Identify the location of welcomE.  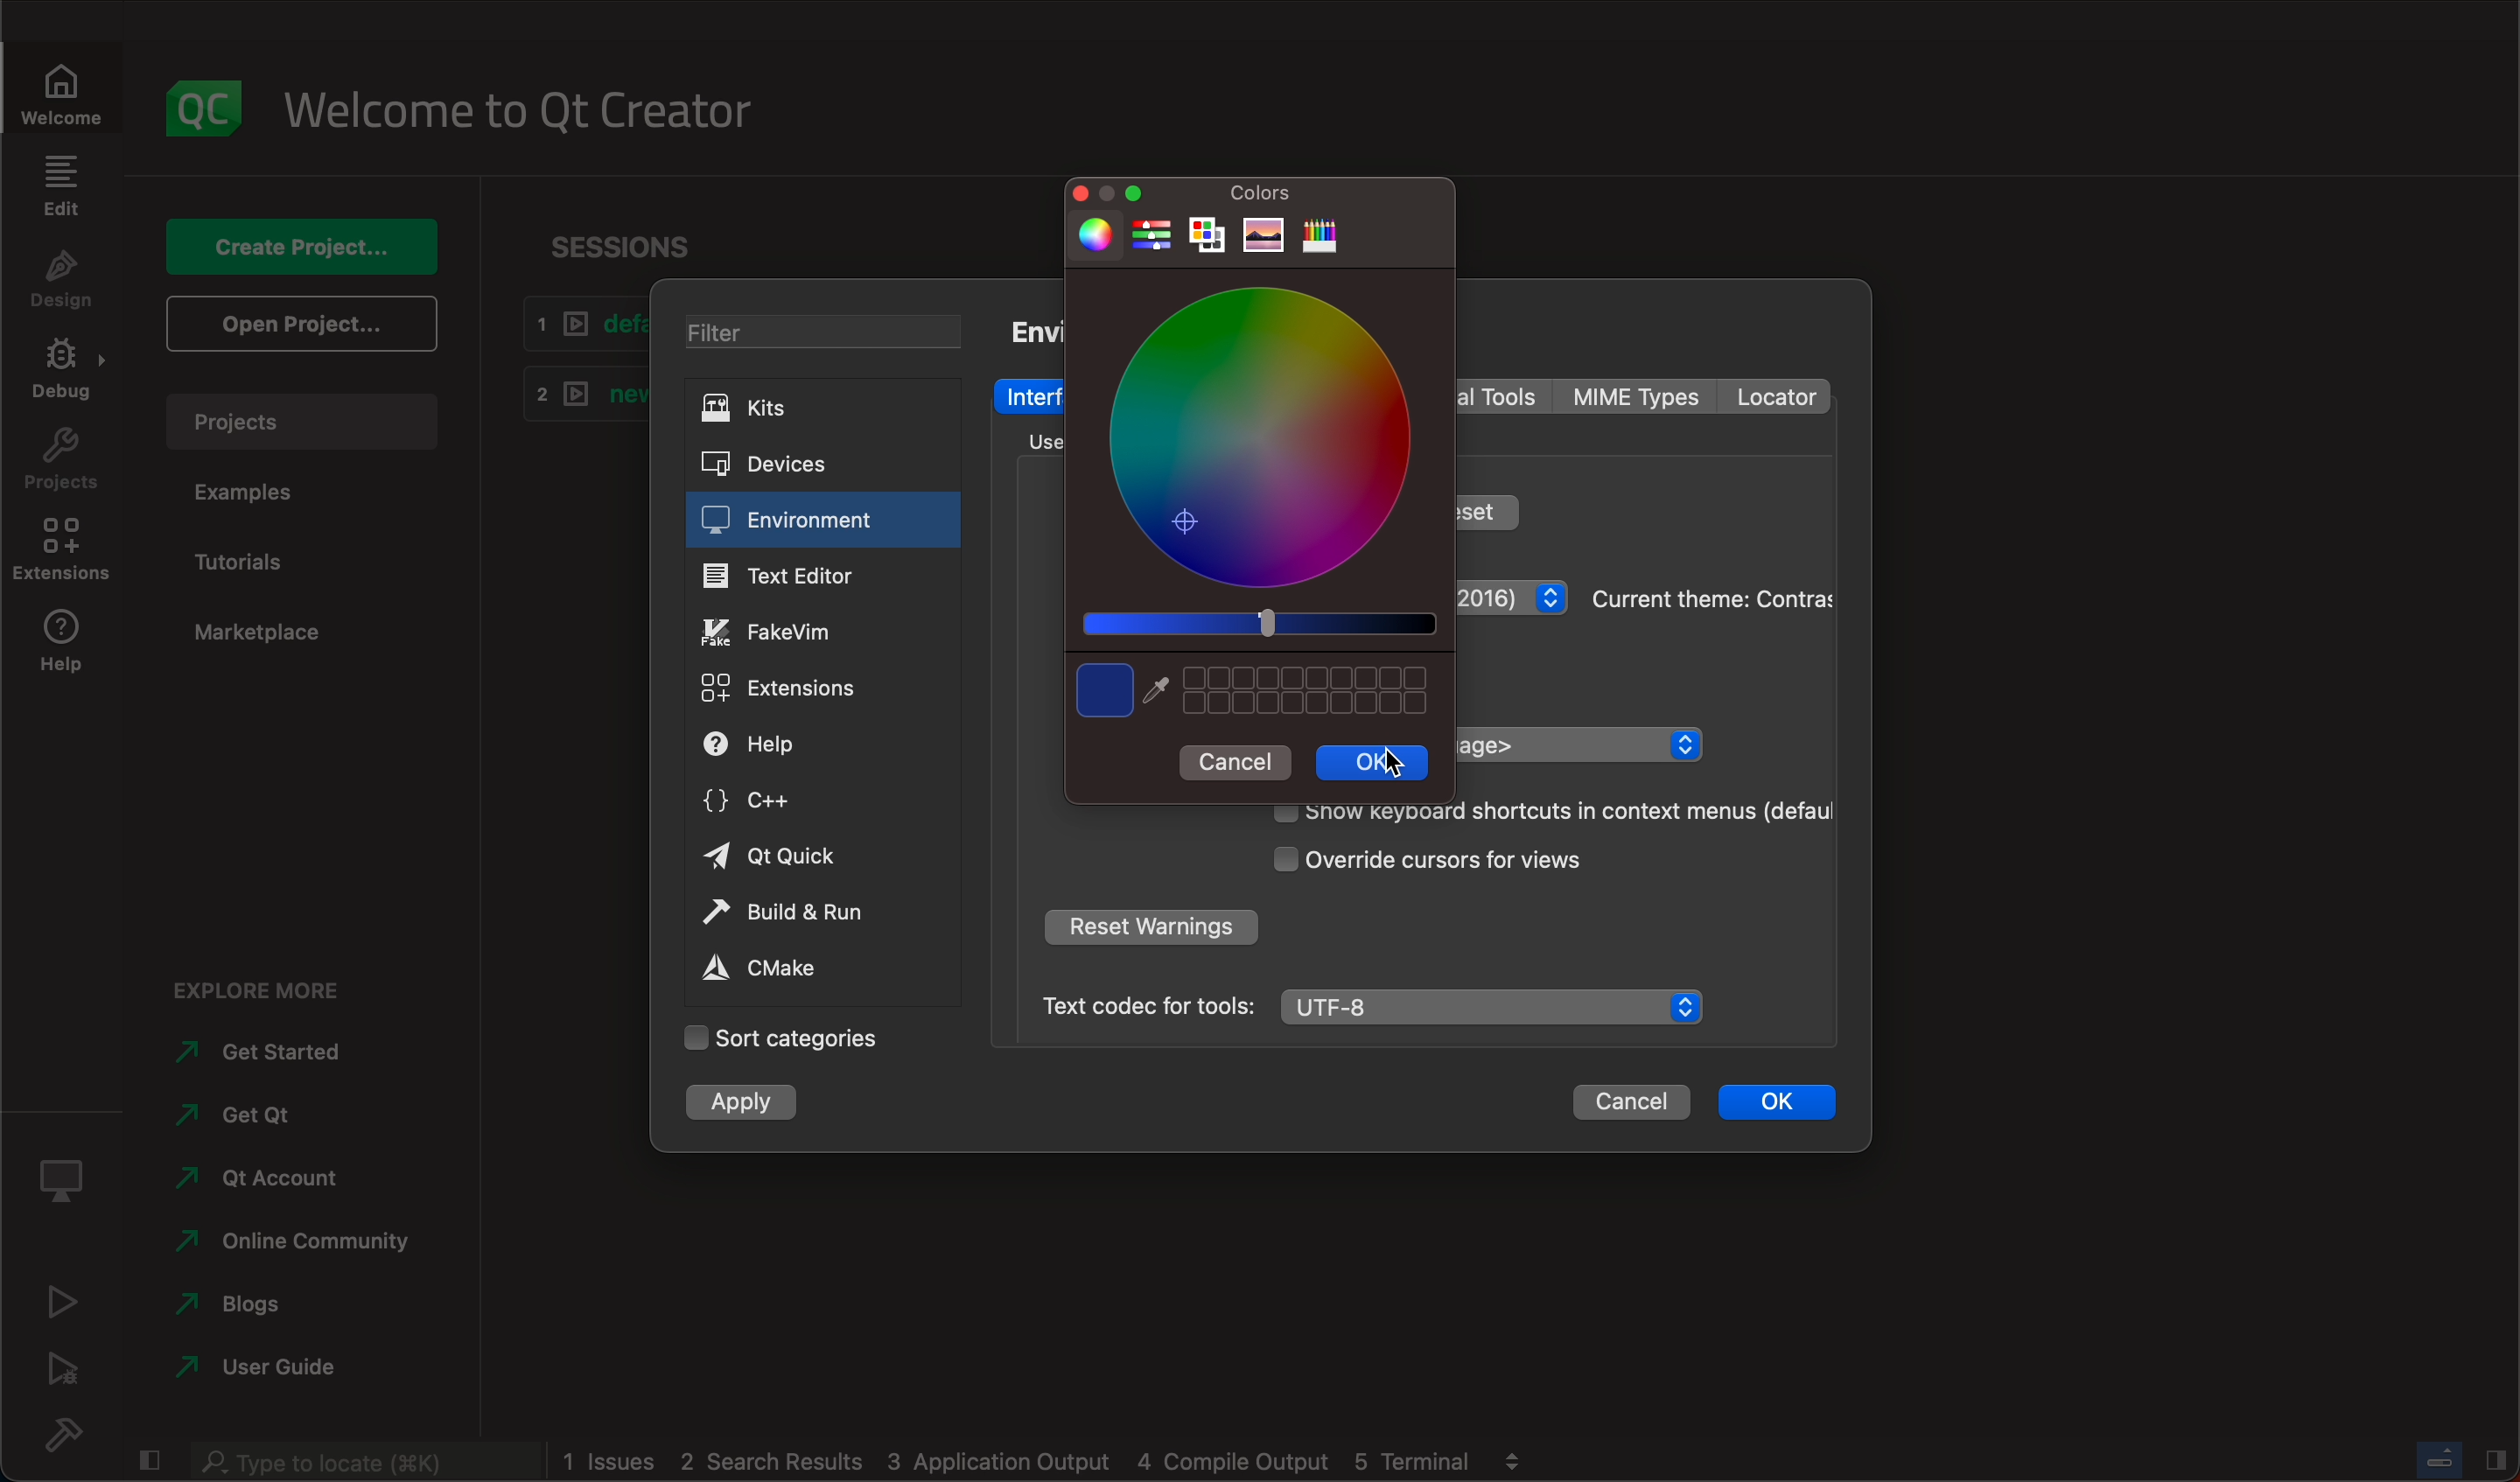
(533, 103).